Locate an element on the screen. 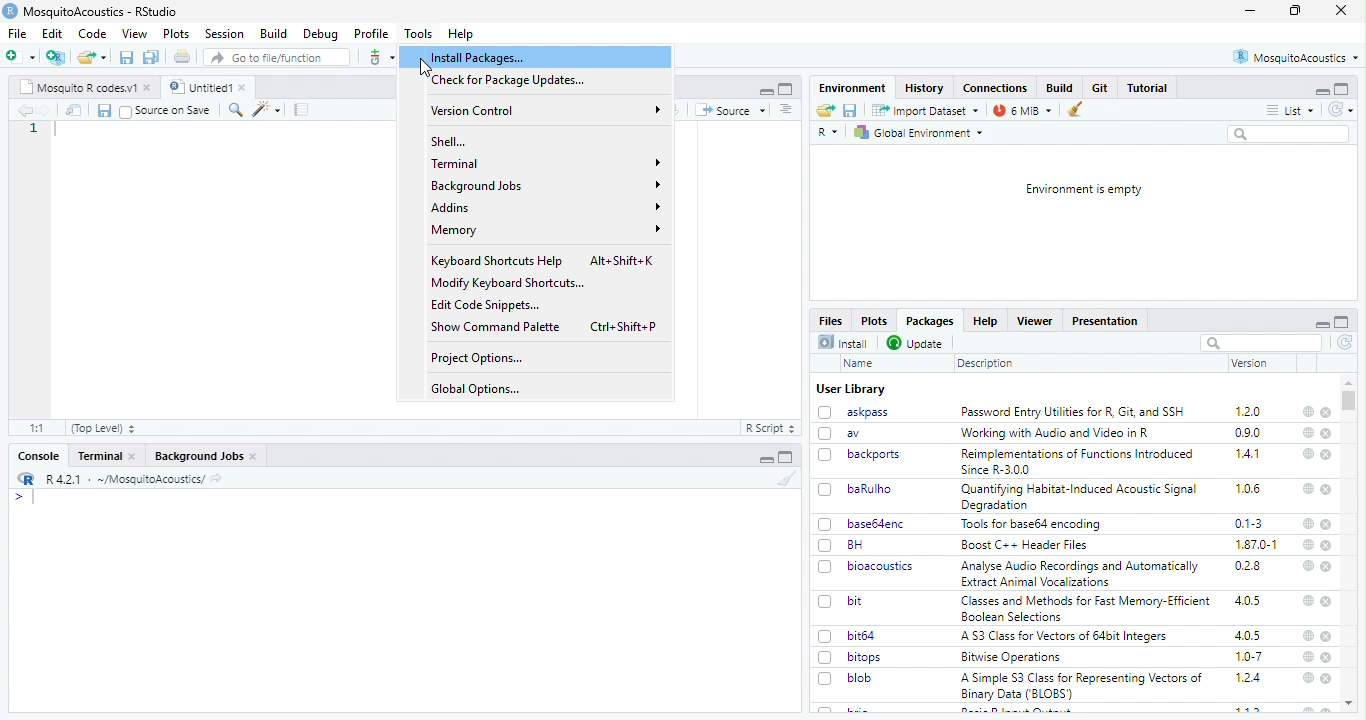 The image size is (1366, 720). Dataset’s  is located at coordinates (303, 110).